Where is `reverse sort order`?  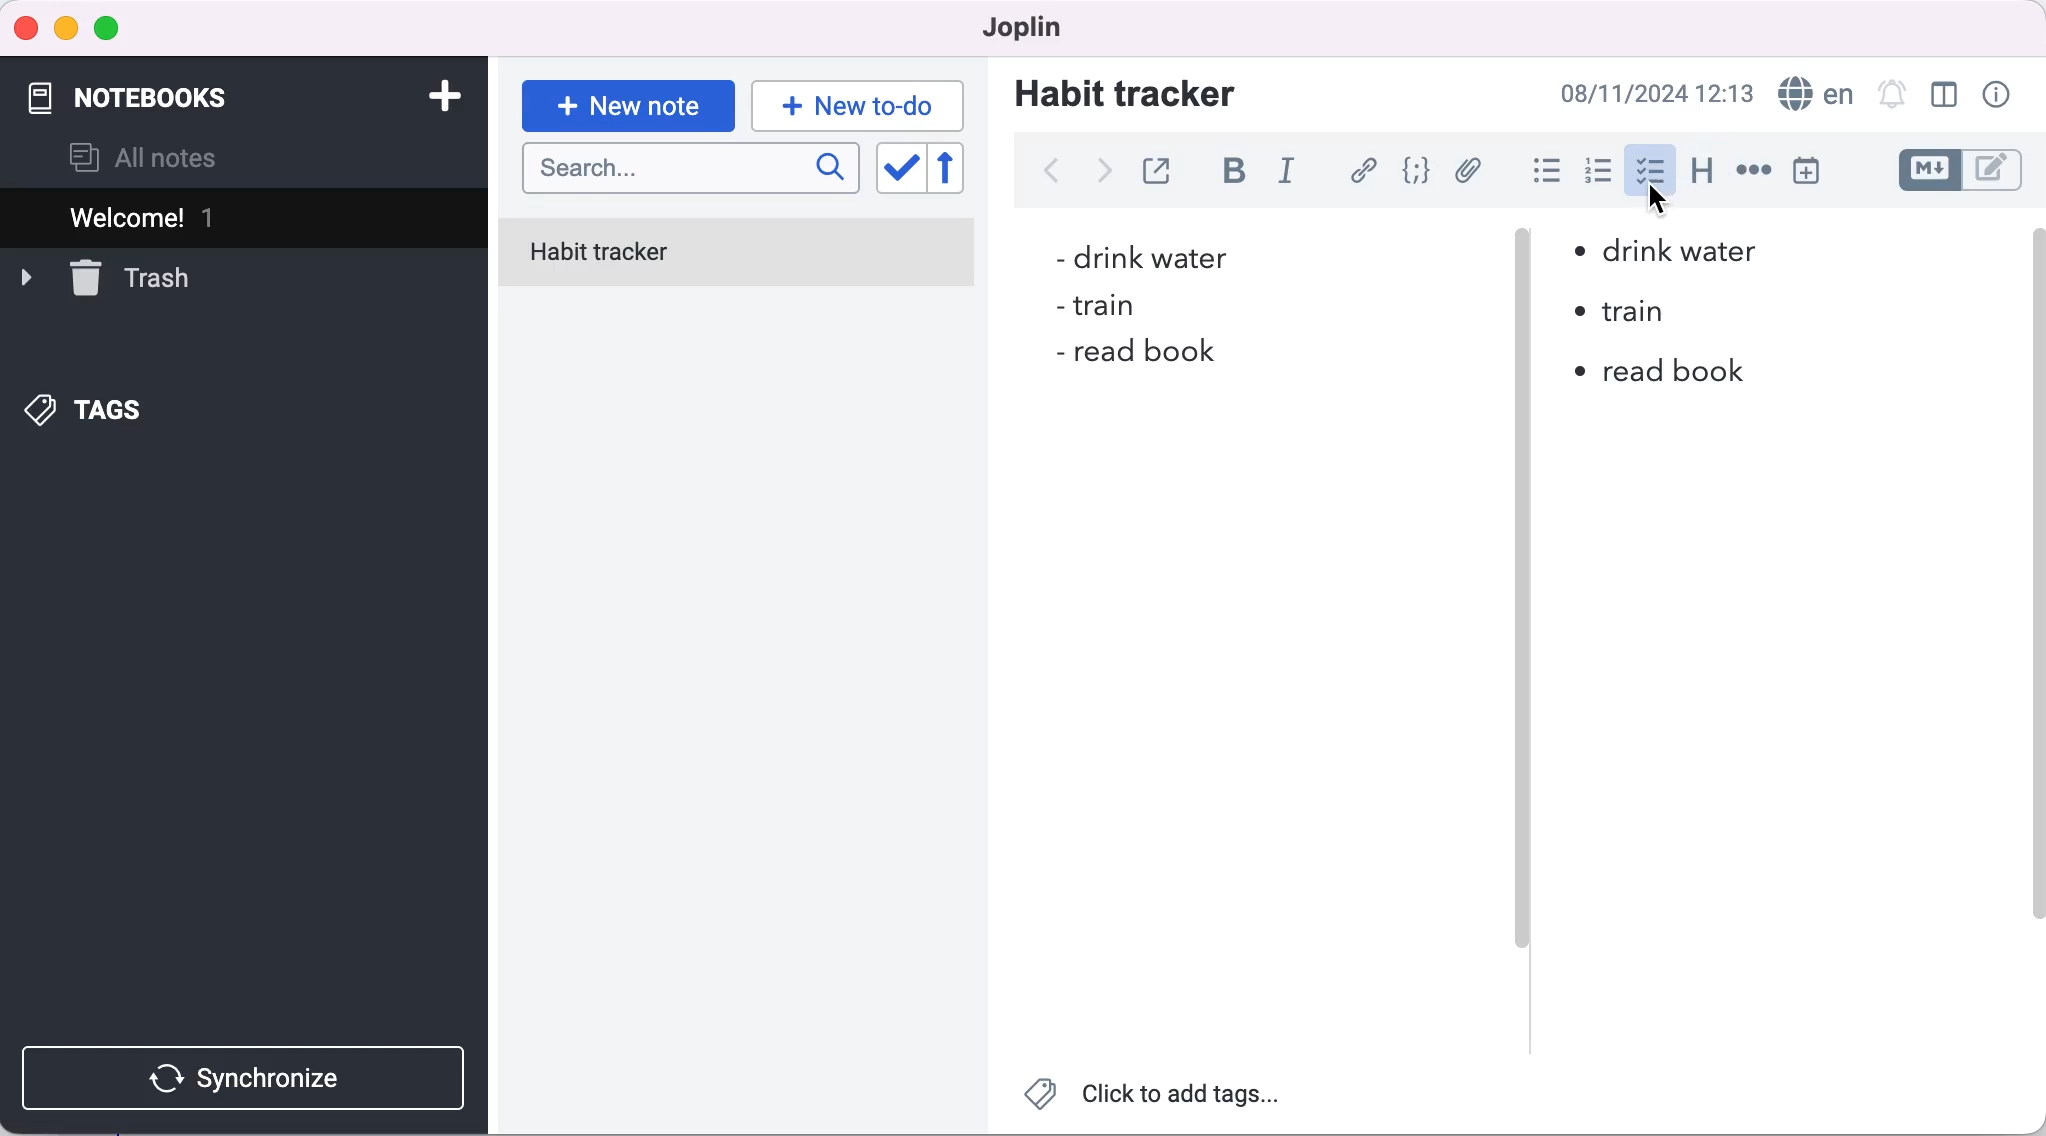 reverse sort order is located at coordinates (960, 169).